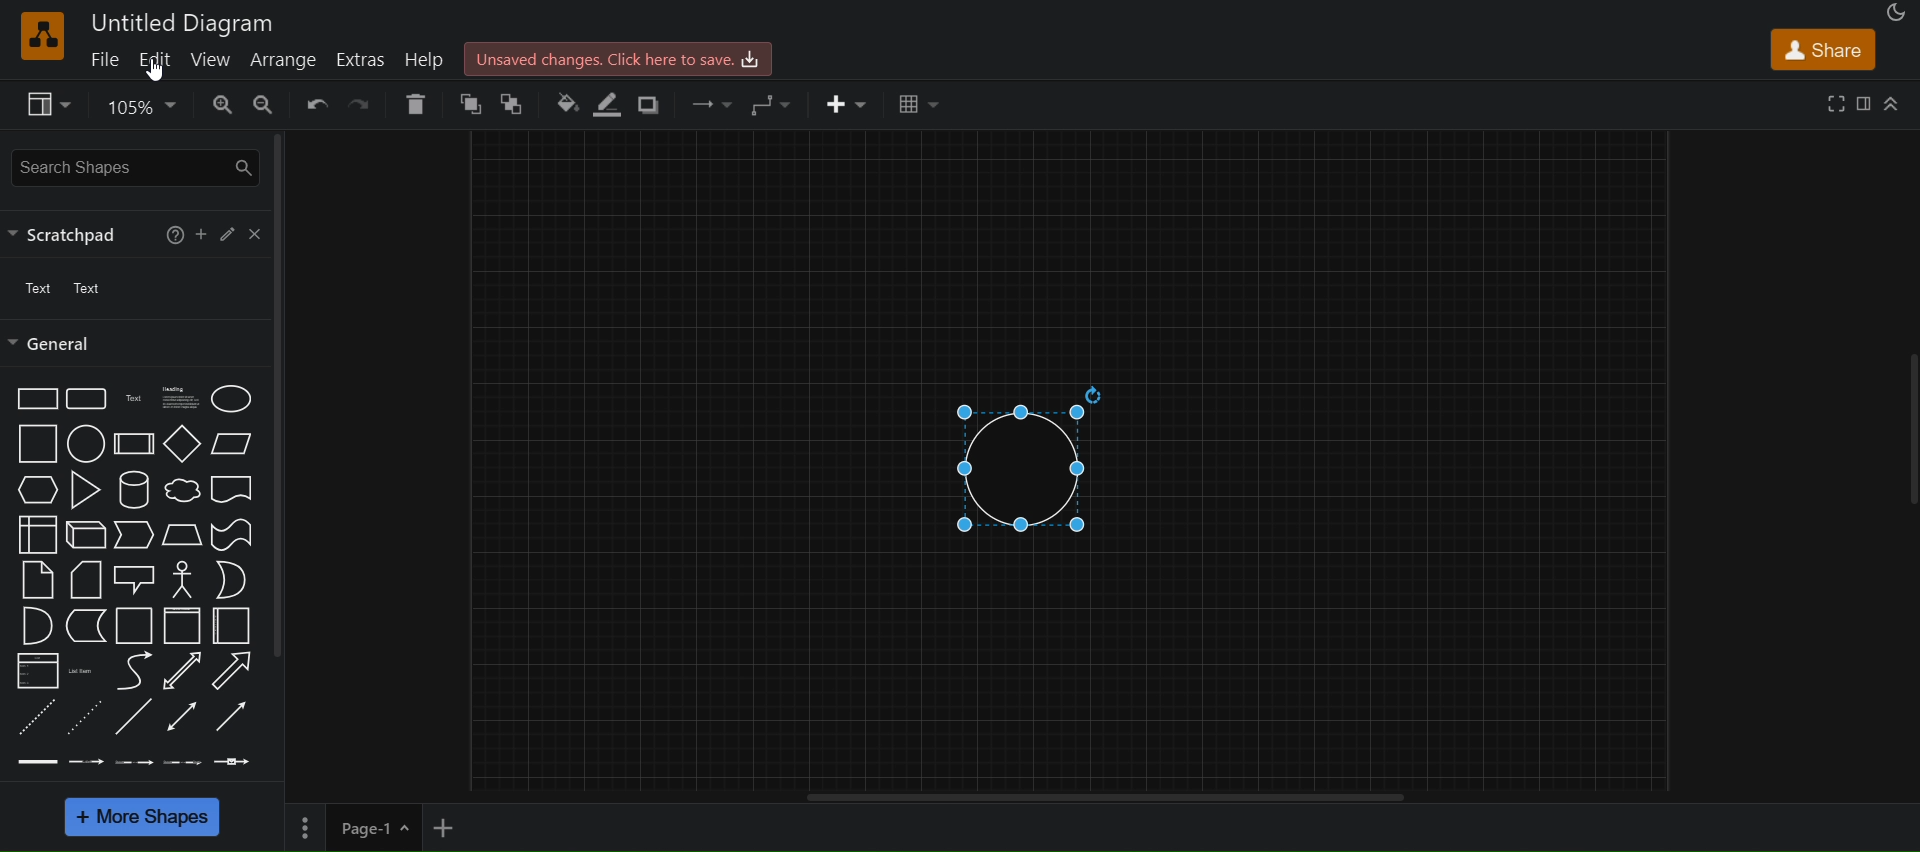 The width and height of the screenshot is (1920, 852). What do you see at coordinates (181, 626) in the screenshot?
I see `vertical container` at bounding box center [181, 626].